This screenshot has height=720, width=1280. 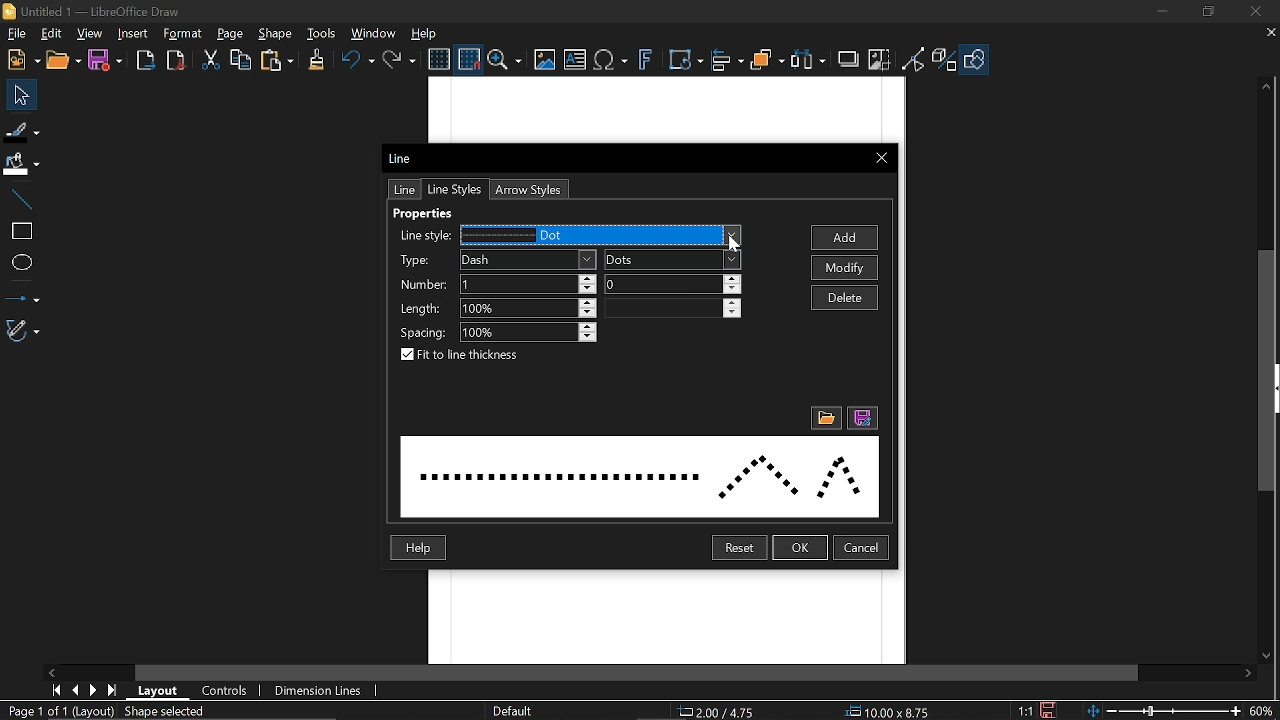 I want to click on Horizontal scrollbar, so click(x=638, y=673).